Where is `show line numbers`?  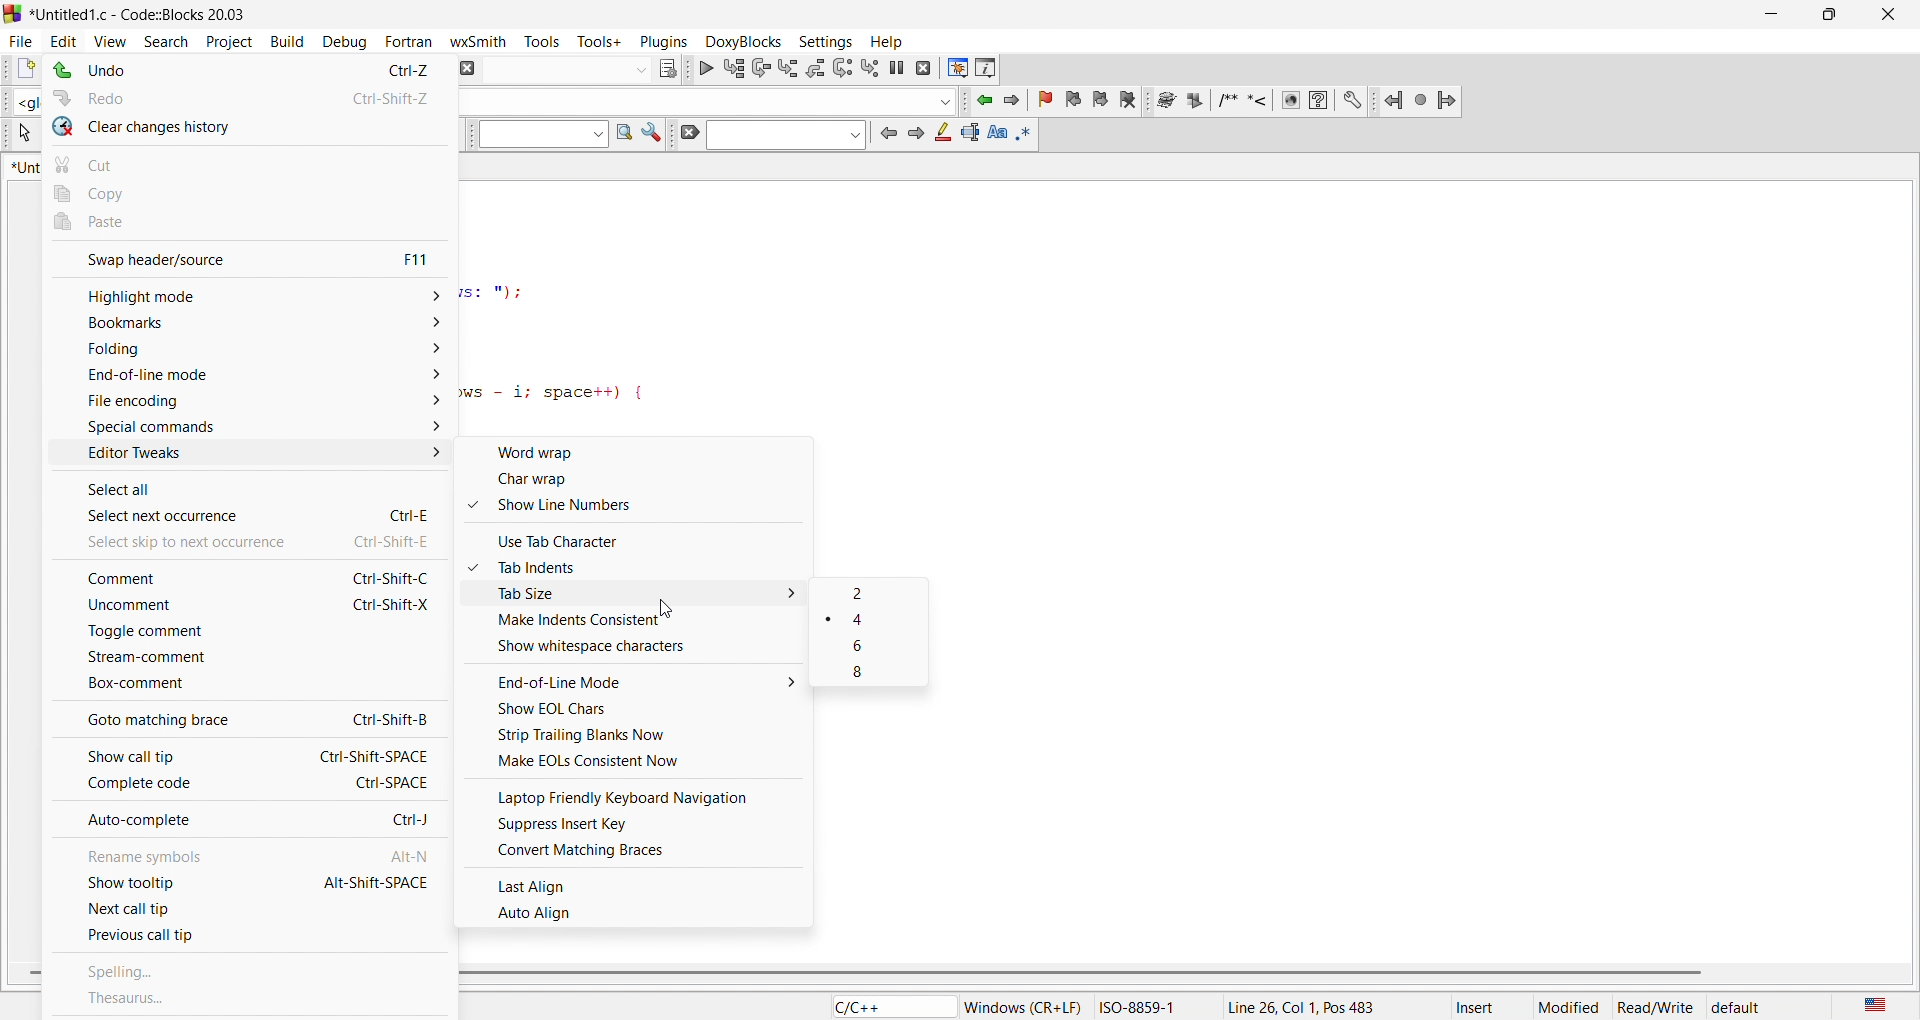 show line numbers is located at coordinates (640, 508).